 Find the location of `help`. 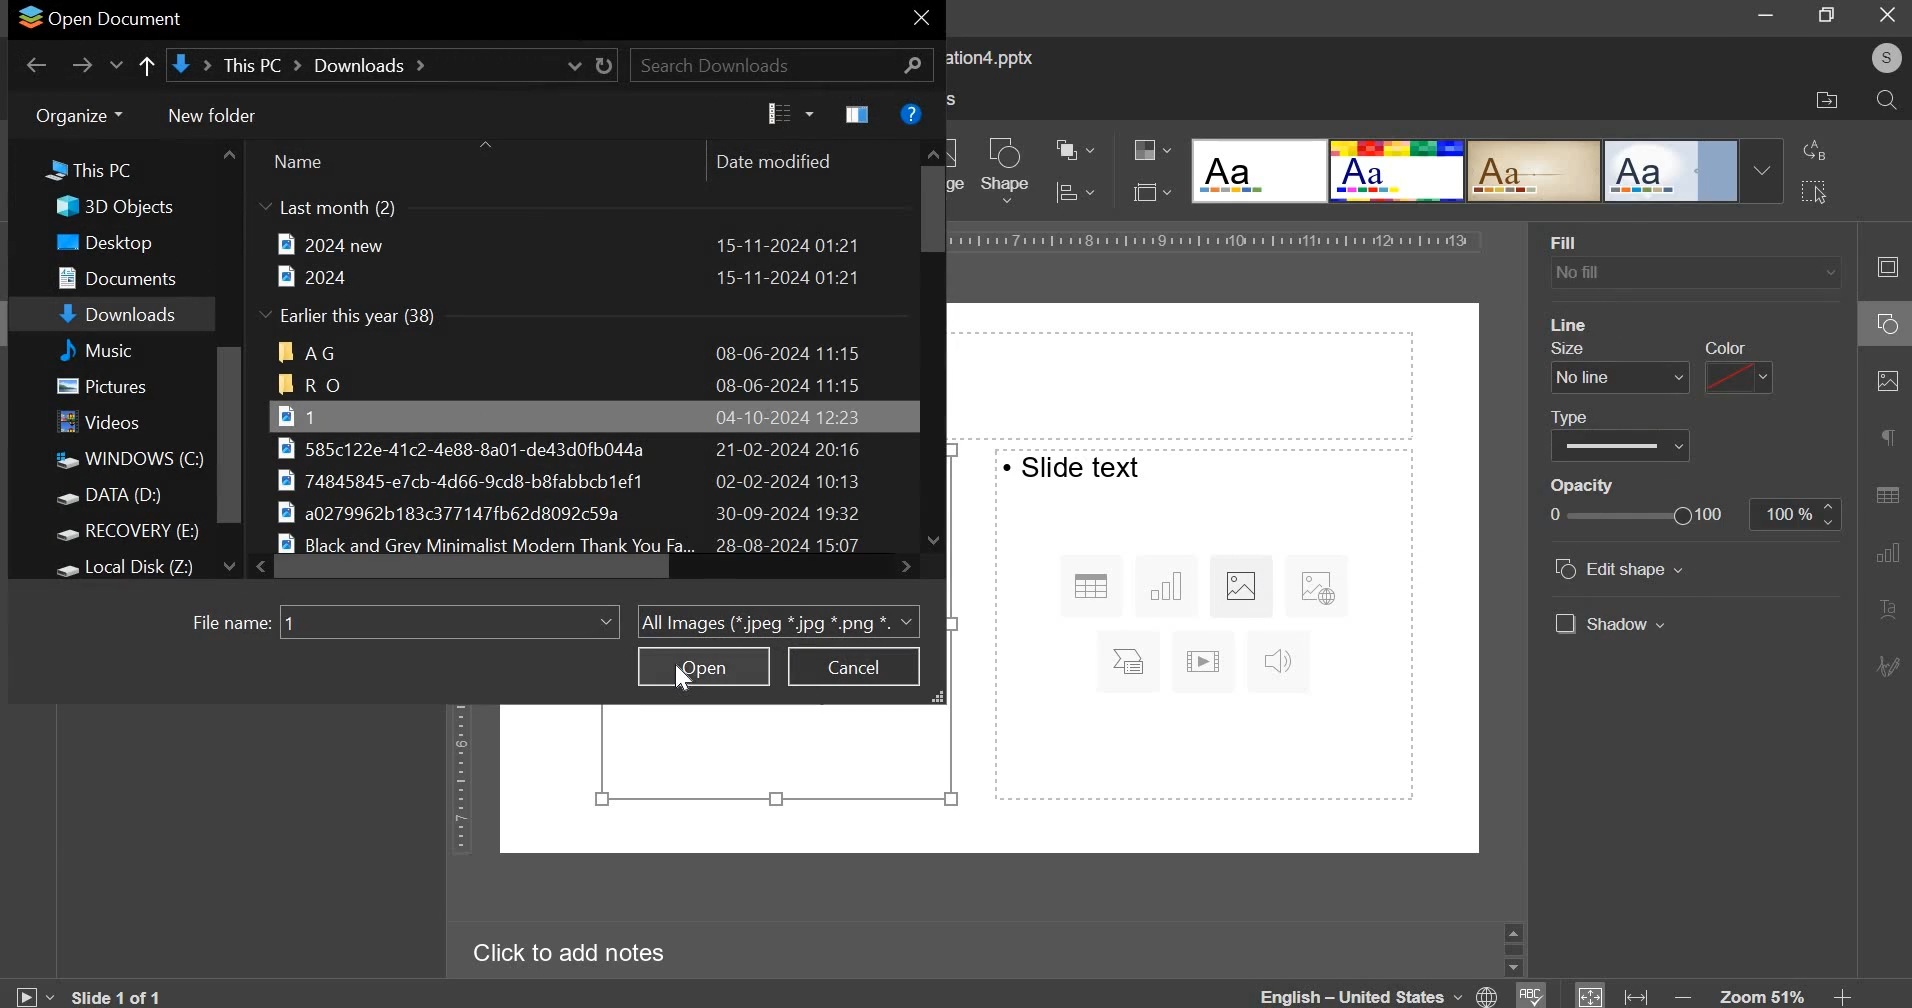

help is located at coordinates (911, 113).